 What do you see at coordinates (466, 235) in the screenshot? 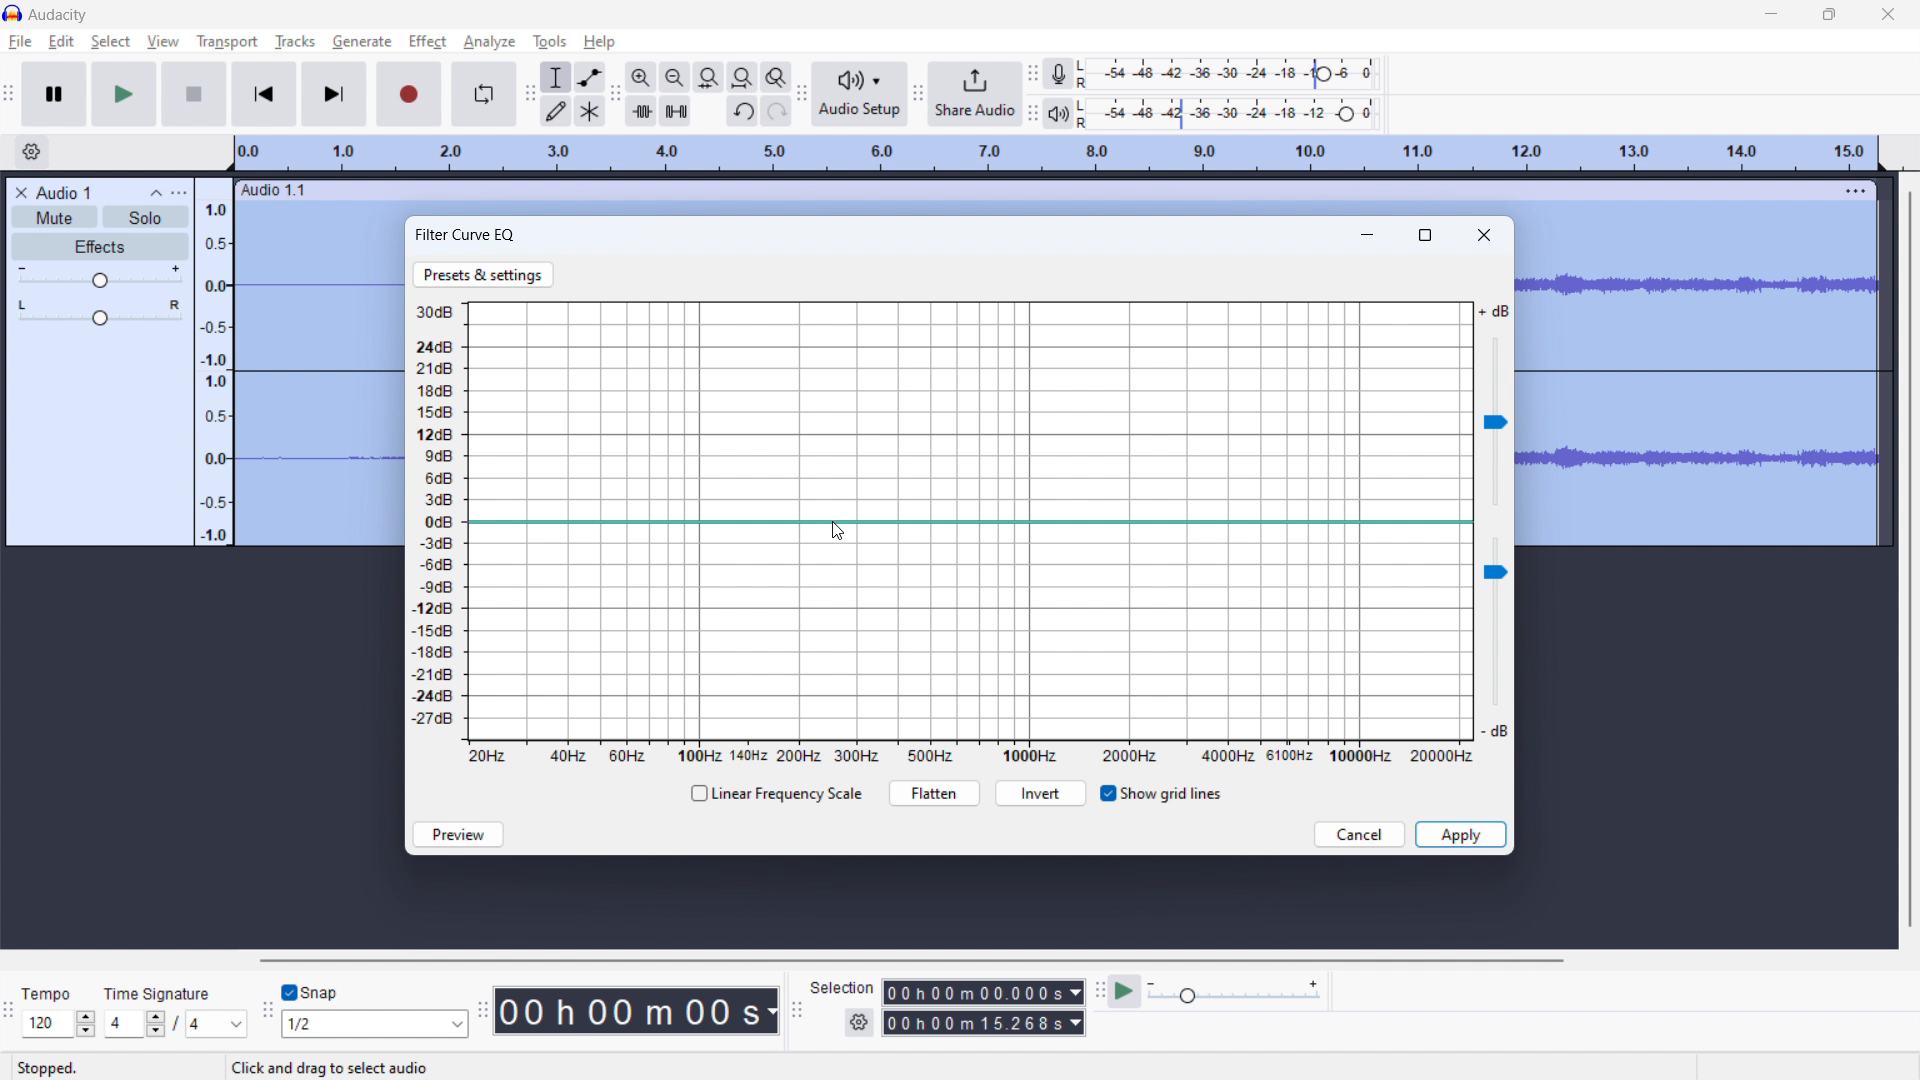
I see `filter curve EQ ` at bounding box center [466, 235].